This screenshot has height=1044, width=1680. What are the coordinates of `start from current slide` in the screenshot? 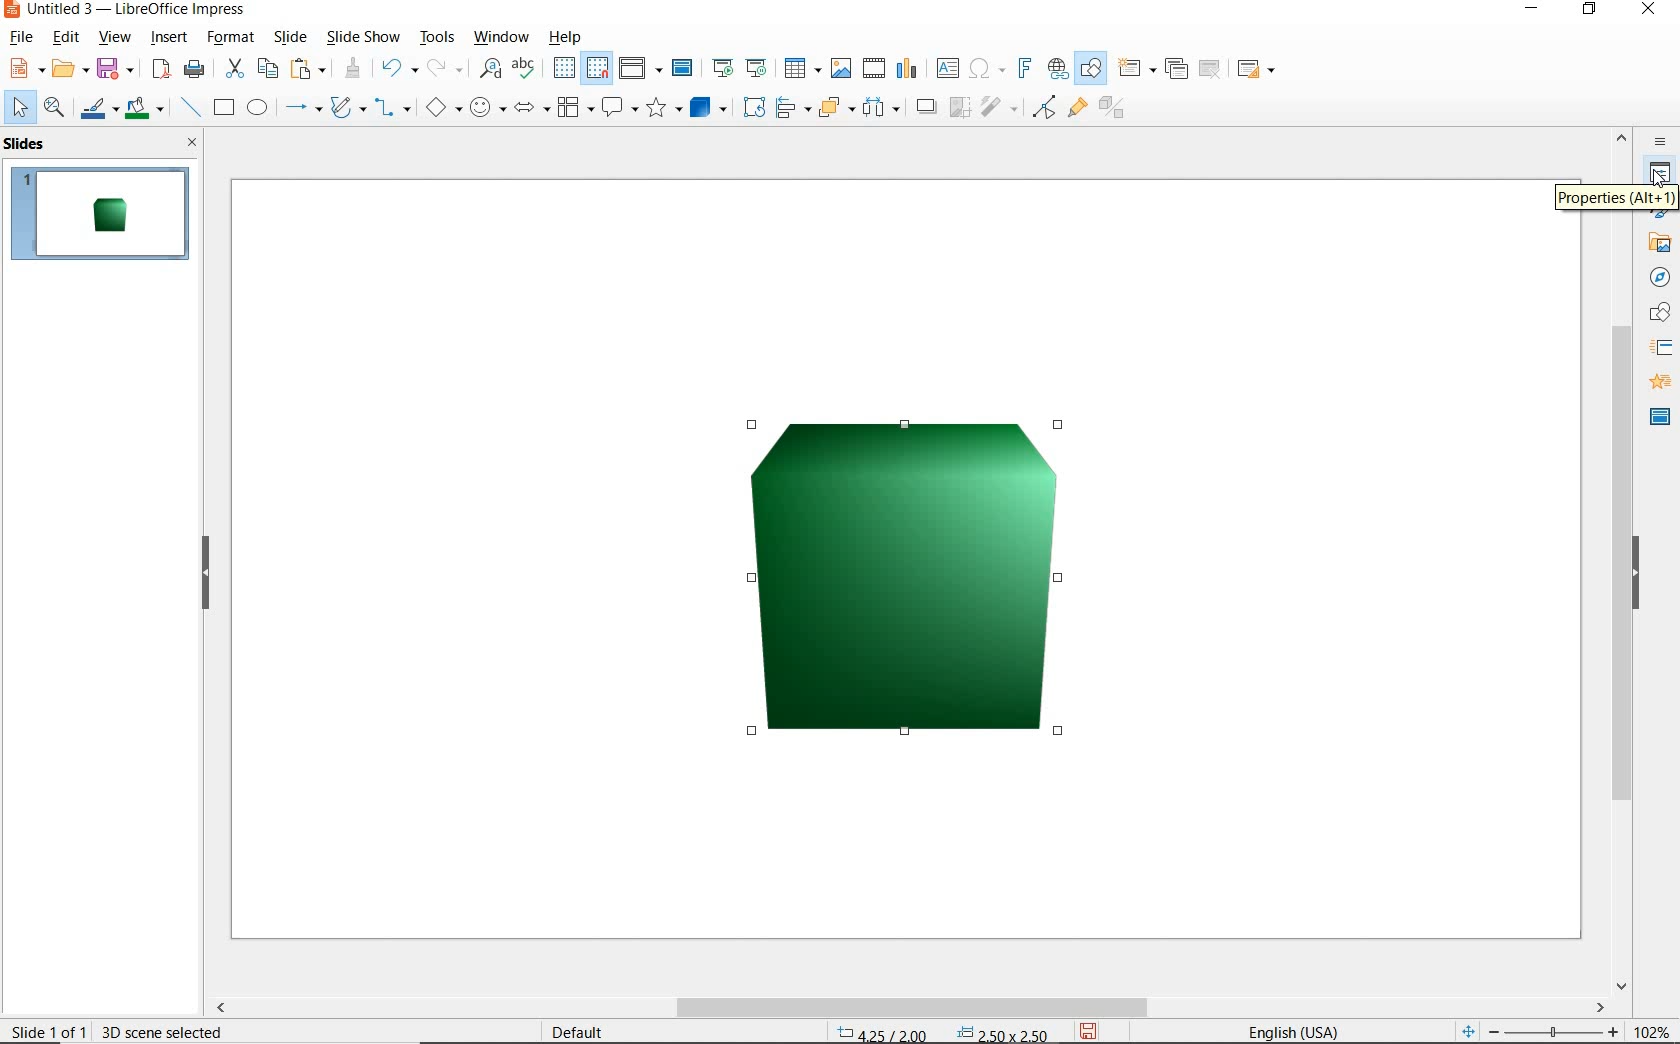 It's located at (758, 68).